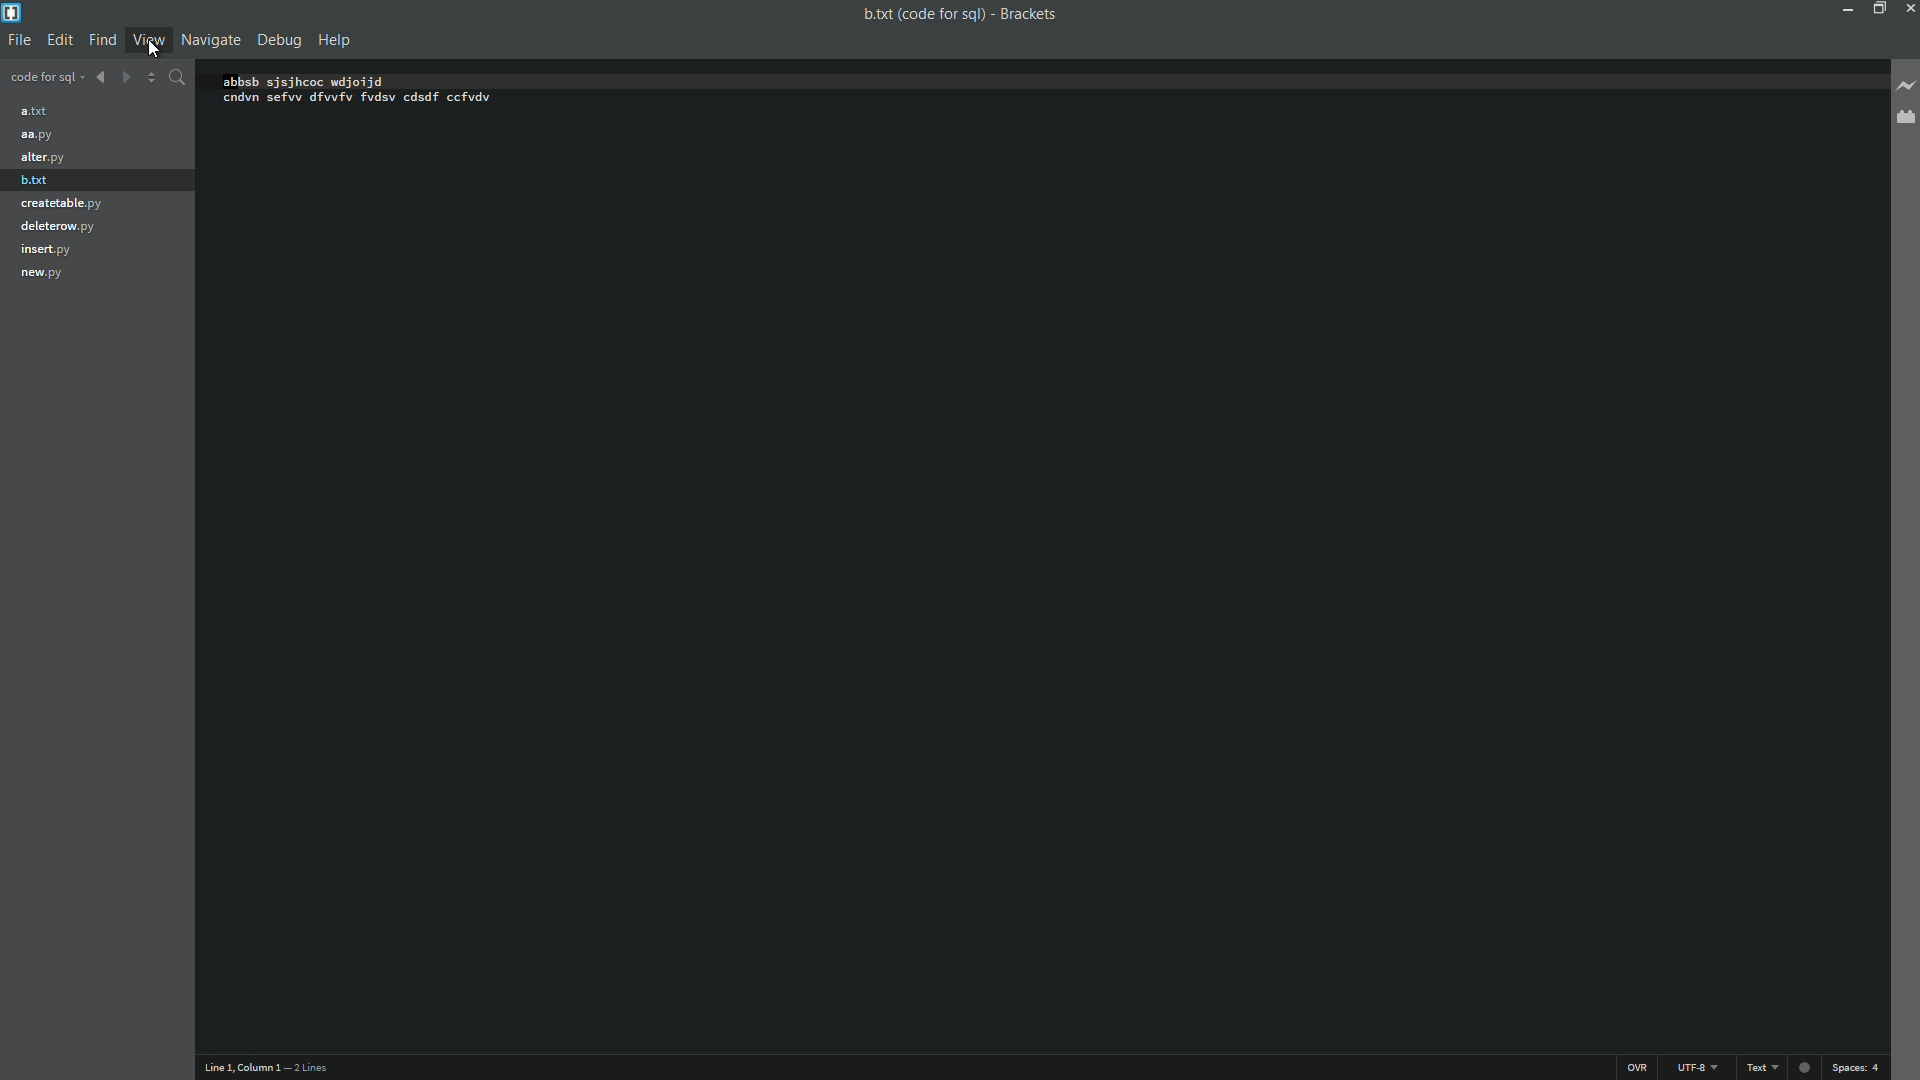 Image resolution: width=1920 pixels, height=1080 pixels. Describe the element at coordinates (1908, 8) in the screenshot. I see `Close app` at that location.